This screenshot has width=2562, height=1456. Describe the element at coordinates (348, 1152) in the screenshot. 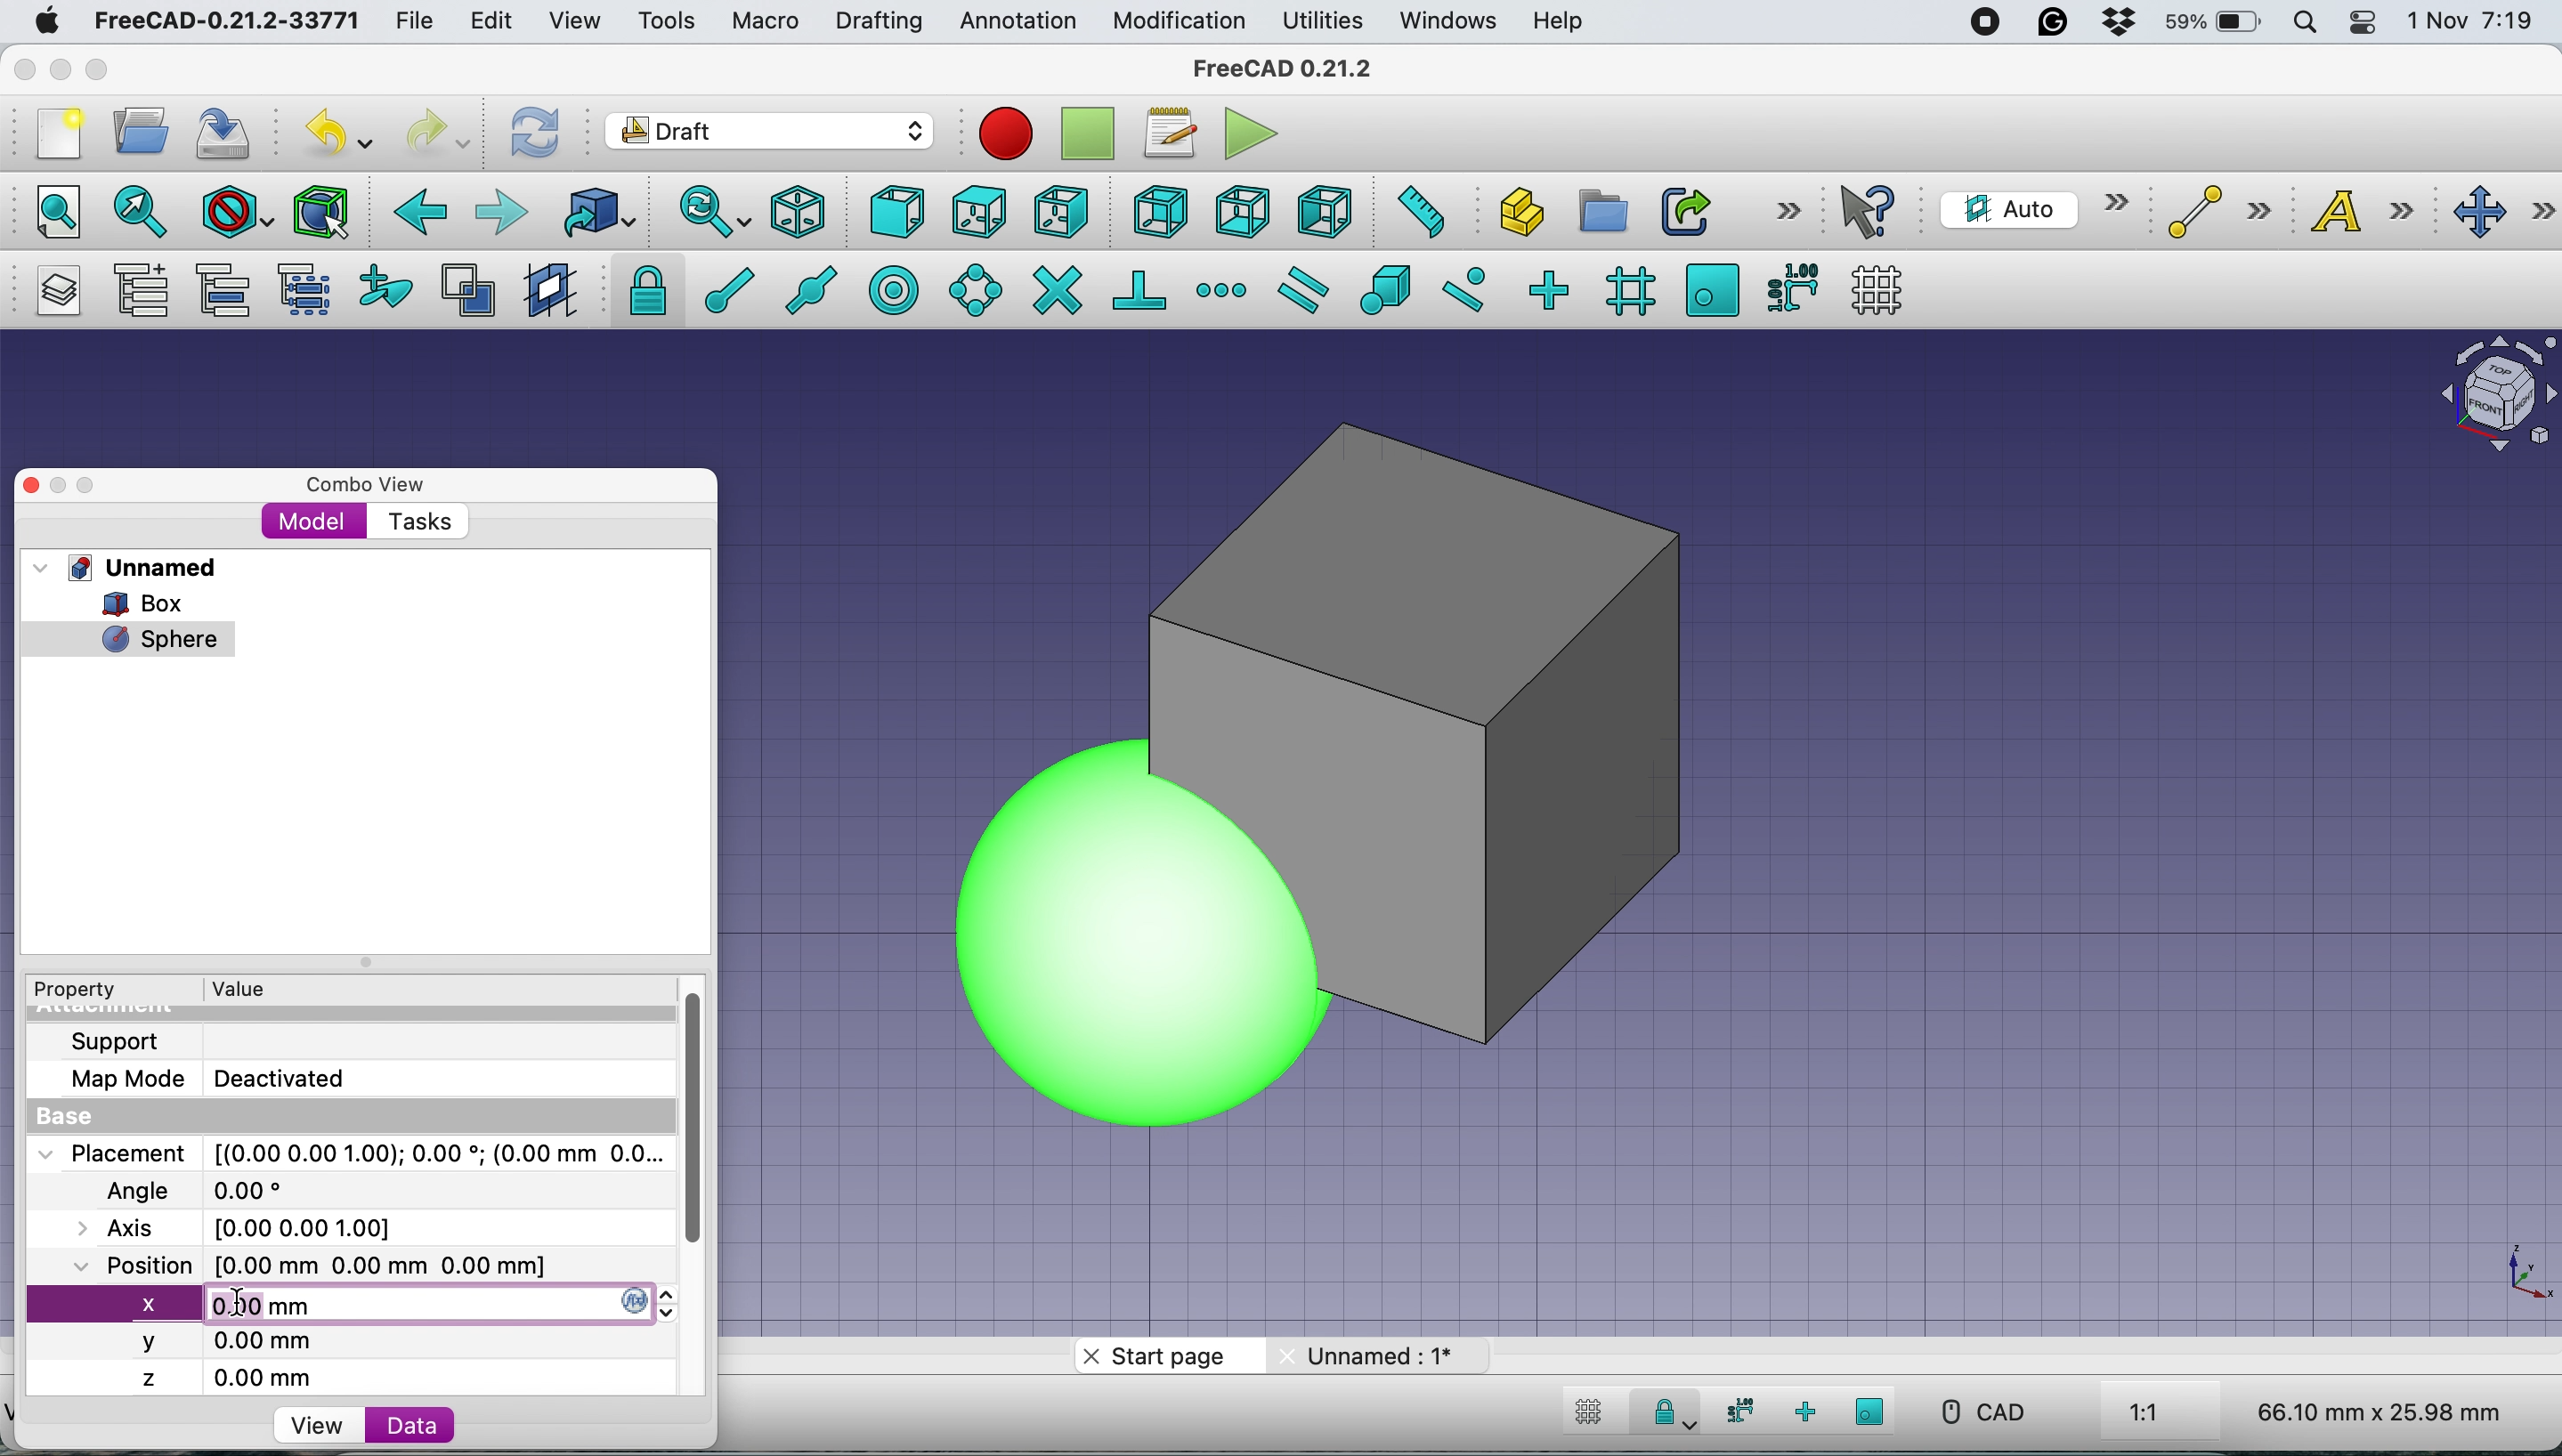

I see `placement` at that location.